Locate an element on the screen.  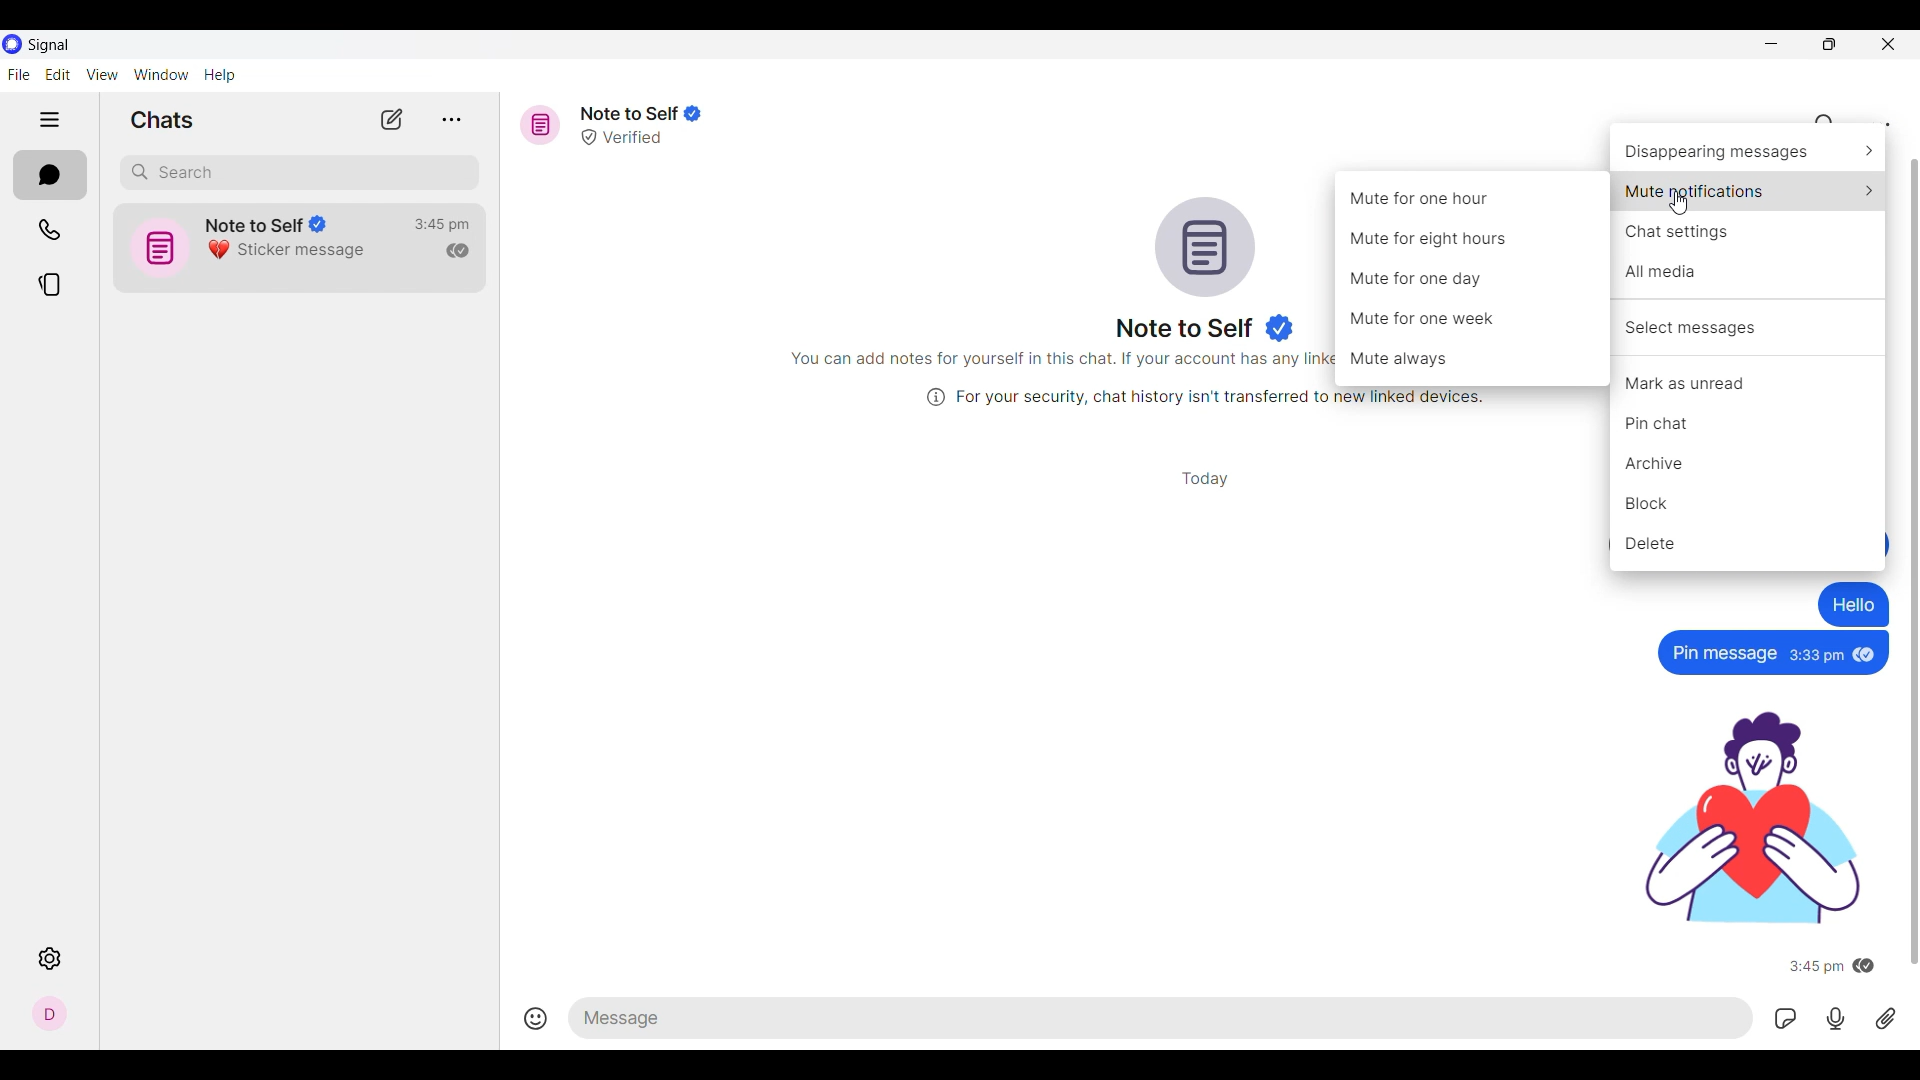
Name of message reciever is located at coordinates (1185, 328).